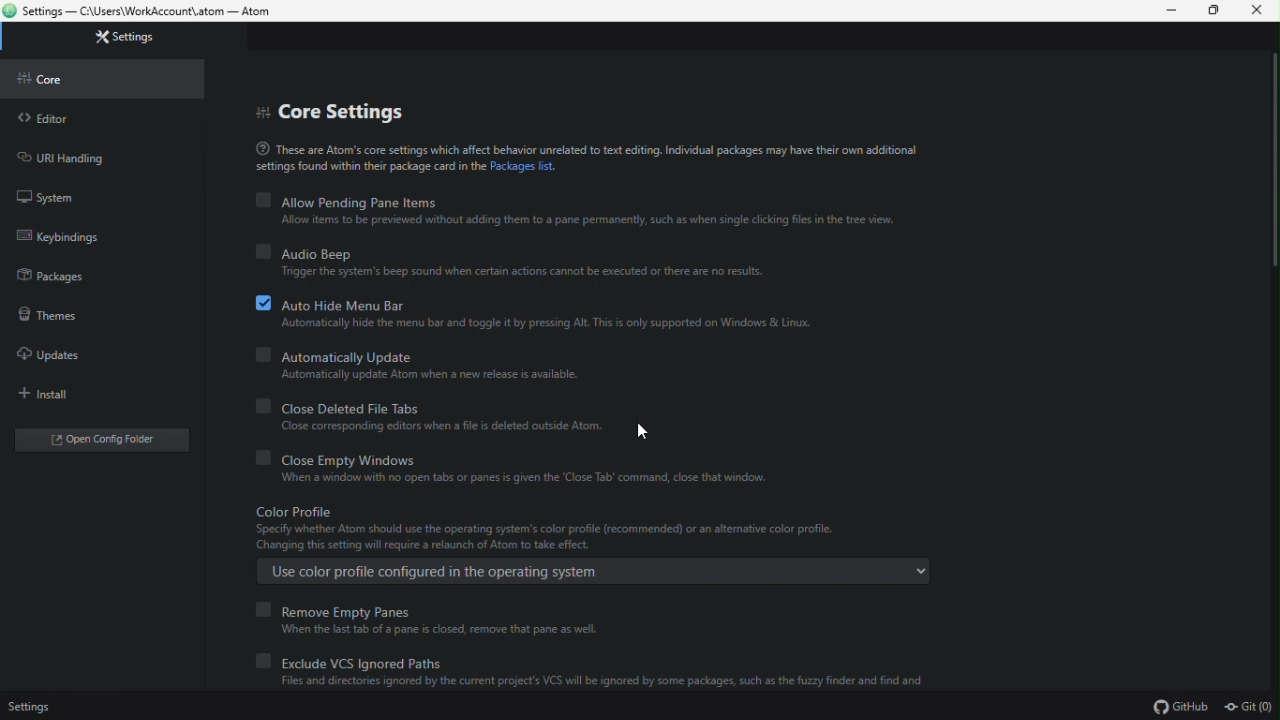 This screenshot has width=1280, height=720. I want to click on Packages list, so click(528, 167).